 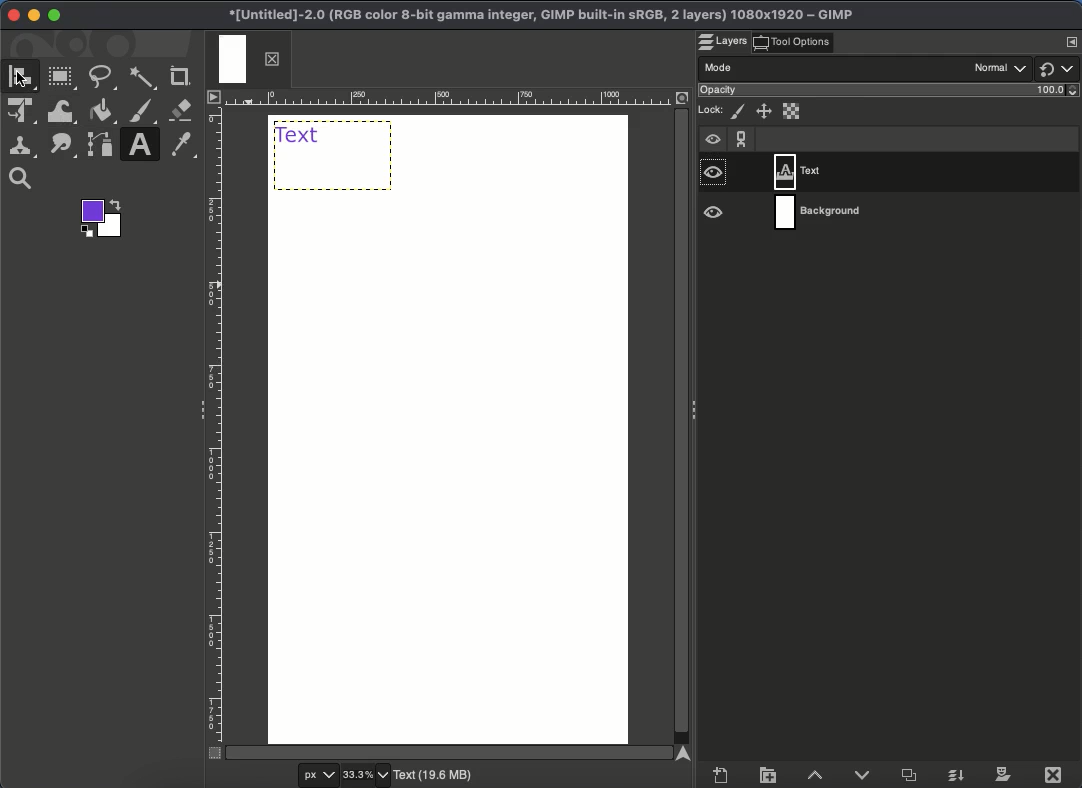 What do you see at coordinates (183, 110) in the screenshot?
I see `Erase` at bounding box center [183, 110].